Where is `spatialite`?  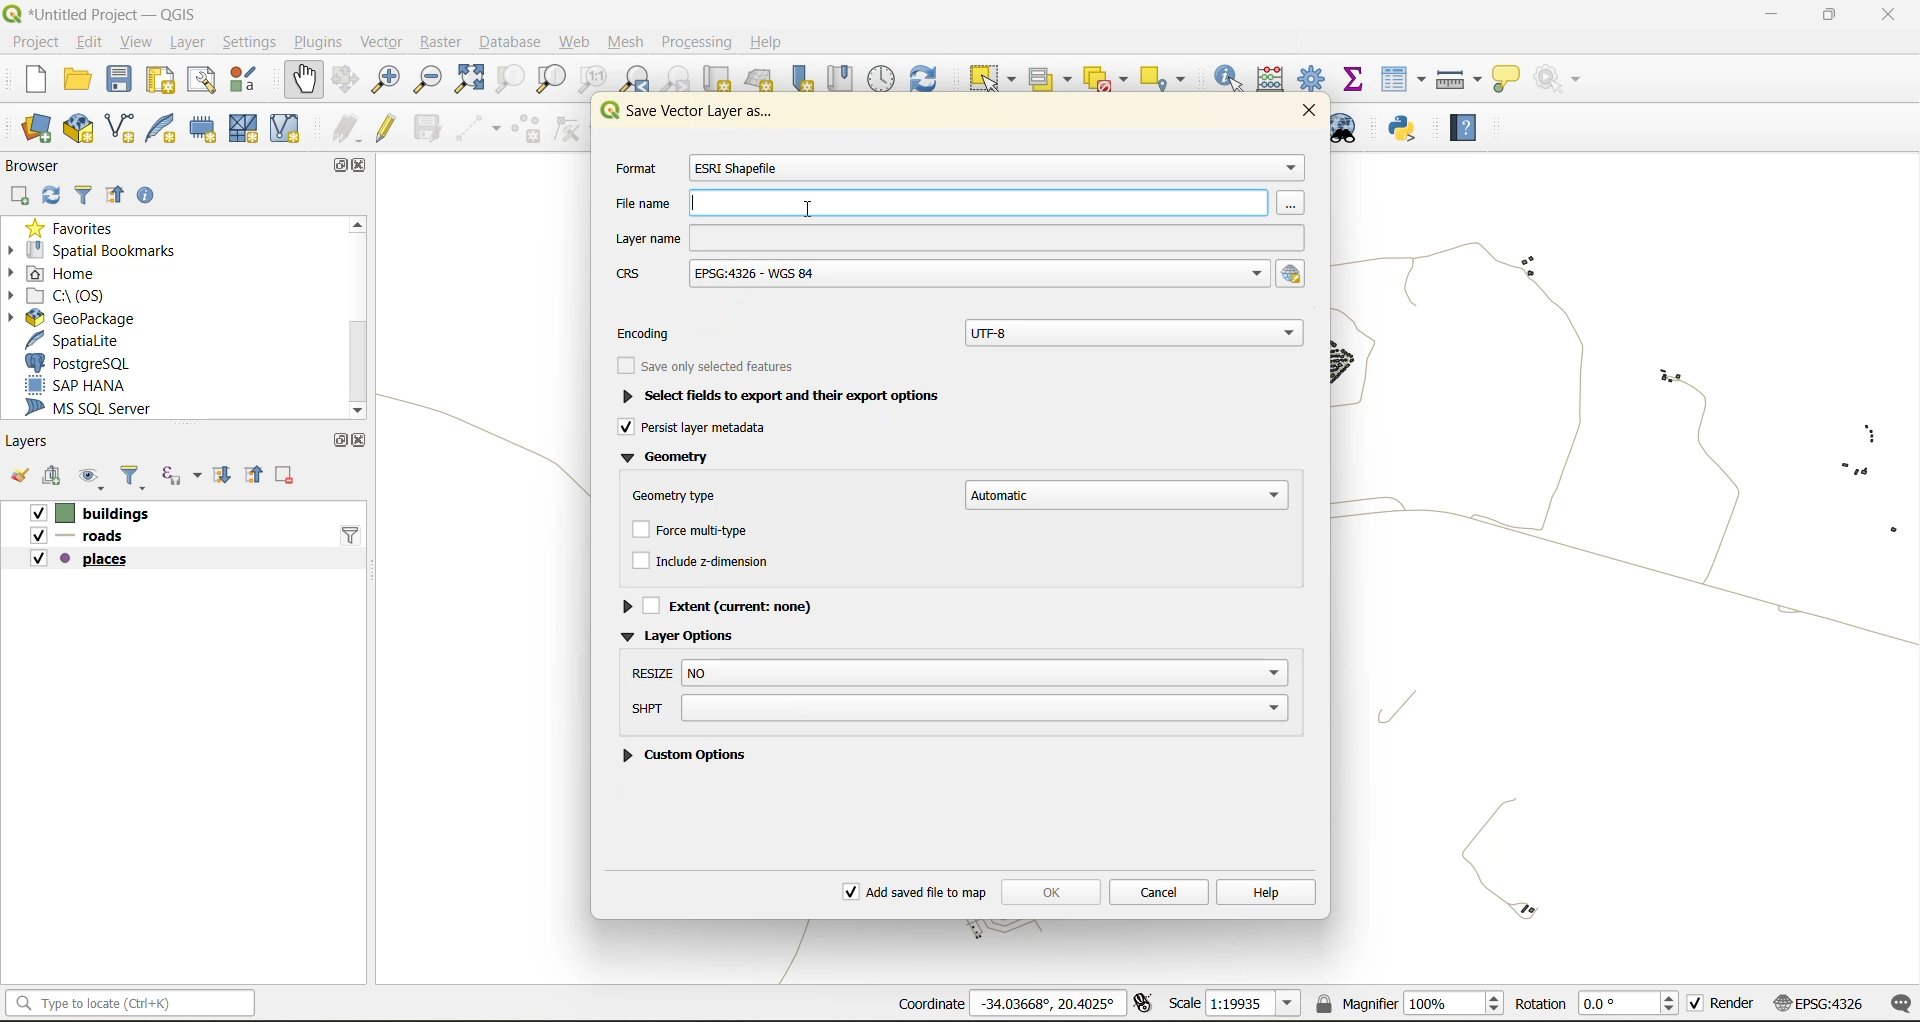
spatialite is located at coordinates (73, 339).